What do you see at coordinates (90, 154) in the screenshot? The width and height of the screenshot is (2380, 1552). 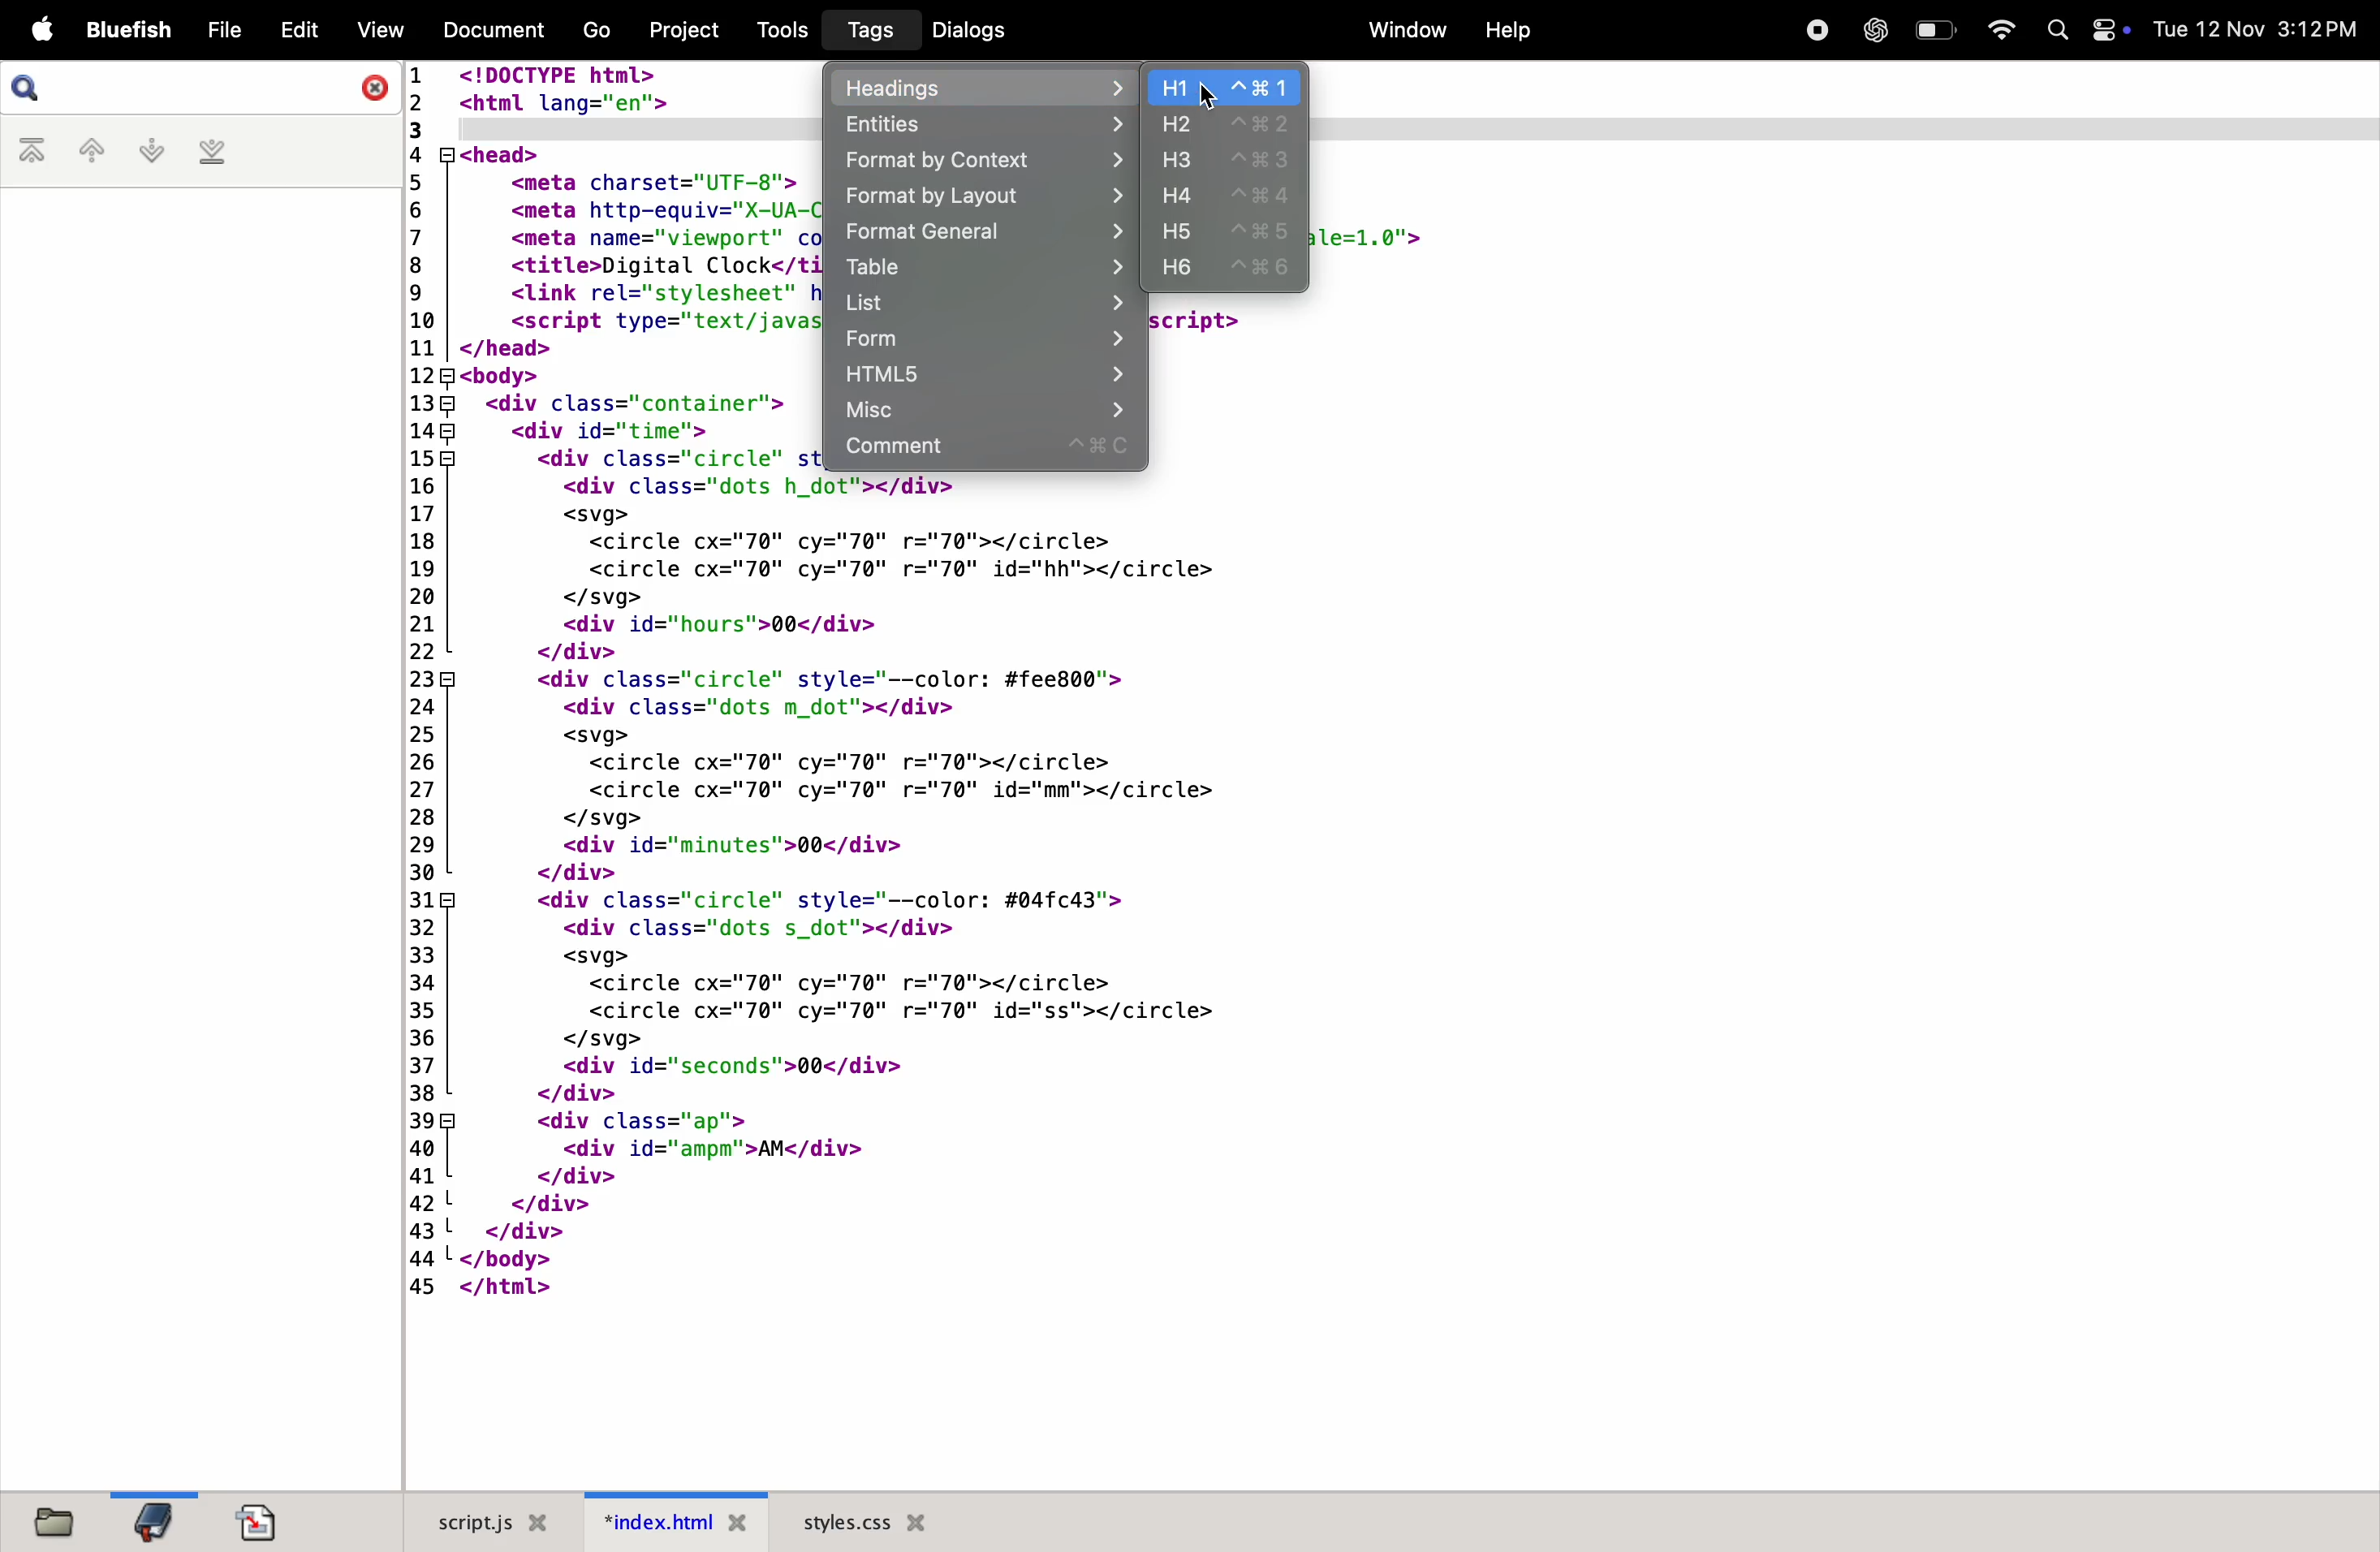 I see `previous book mark` at bounding box center [90, 154].